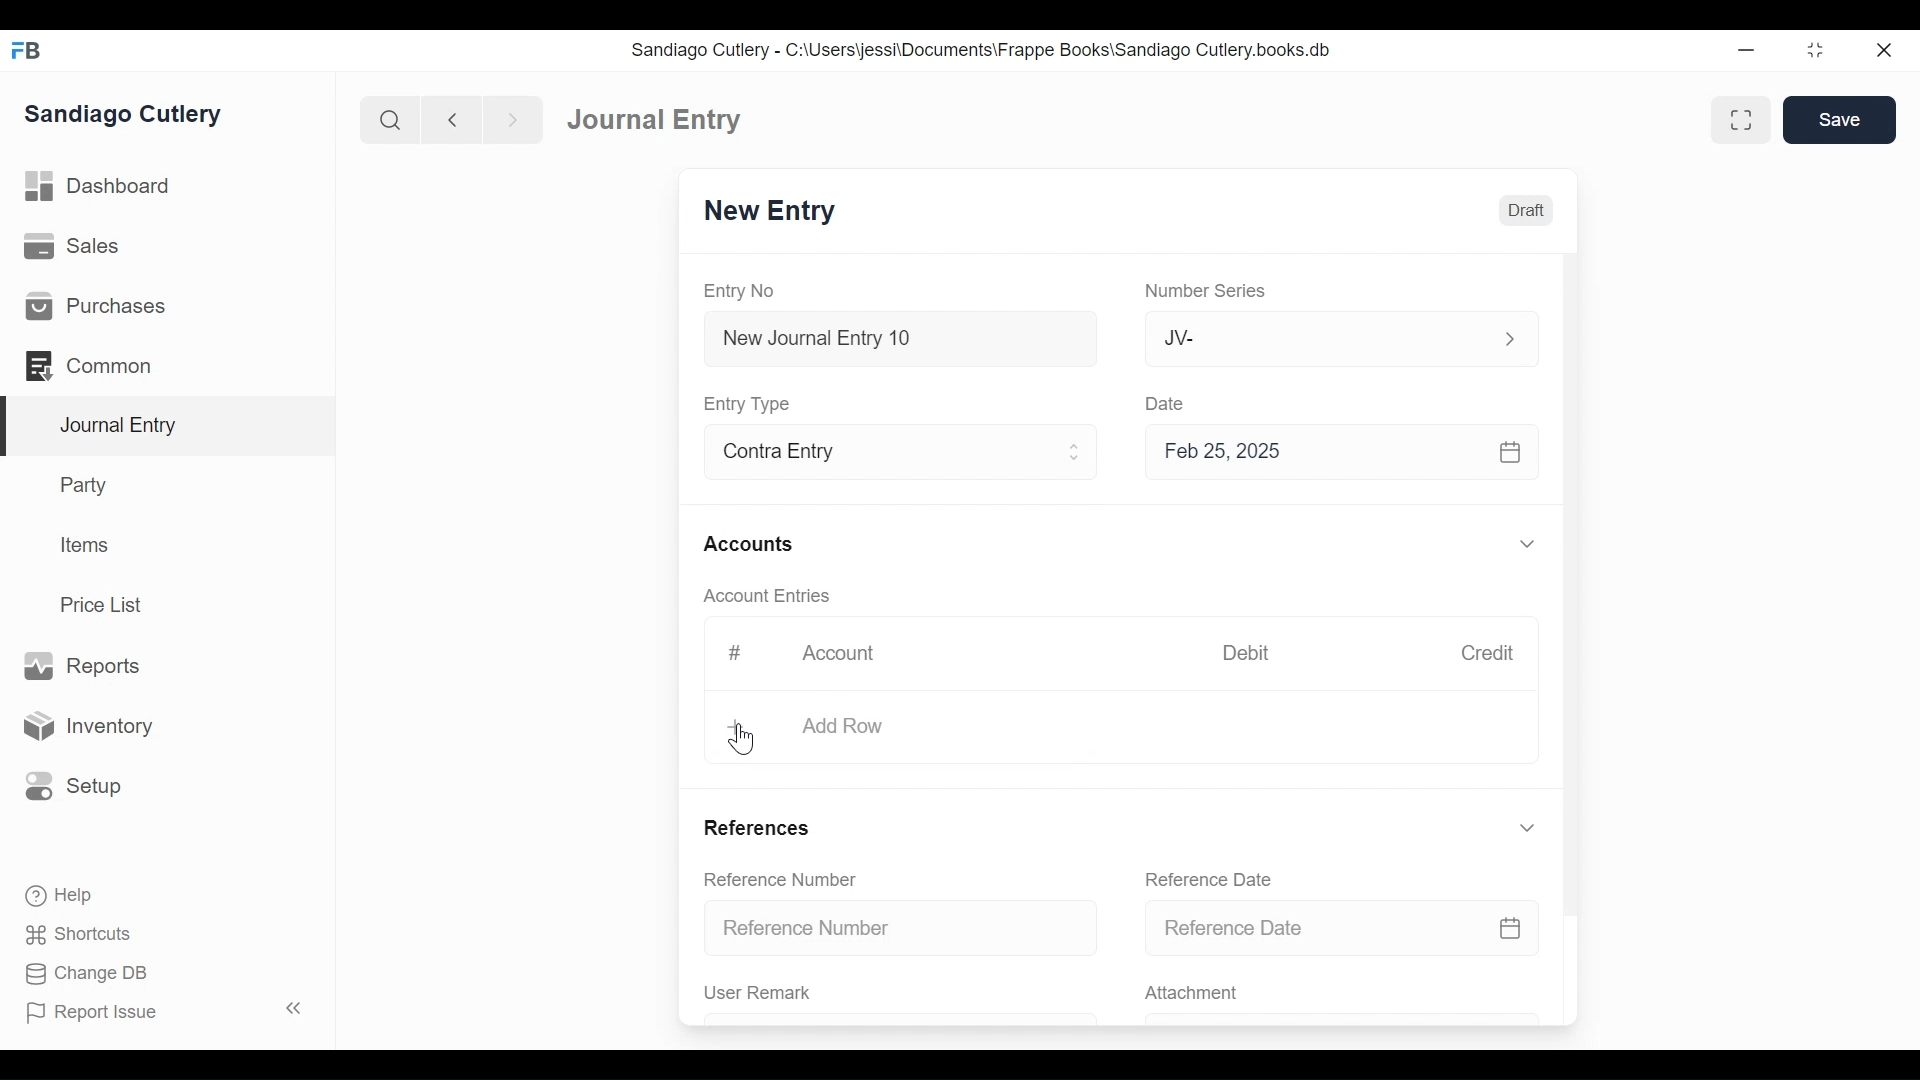  Describe the element at coordinates (1575, 572) in the screenshot. I see `Vertical Scroll bar` at that location.